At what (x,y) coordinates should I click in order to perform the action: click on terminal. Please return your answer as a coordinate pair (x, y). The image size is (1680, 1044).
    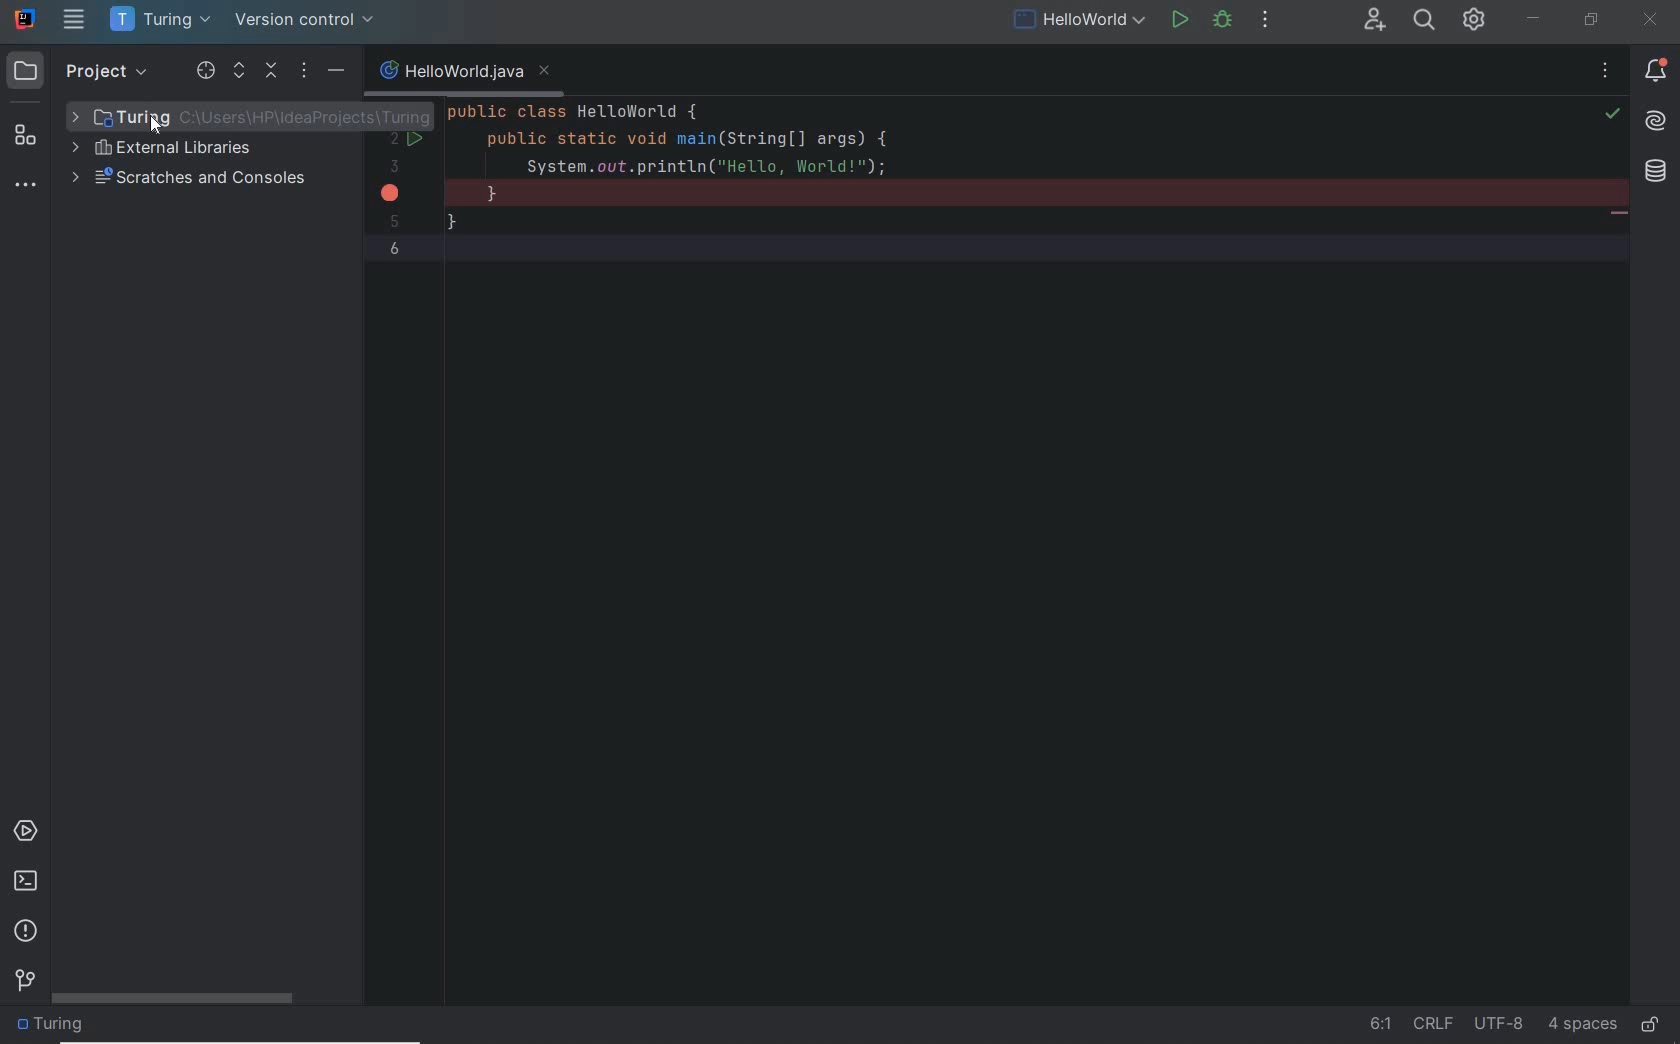
    Looking at the image, I should click on (26, 884).